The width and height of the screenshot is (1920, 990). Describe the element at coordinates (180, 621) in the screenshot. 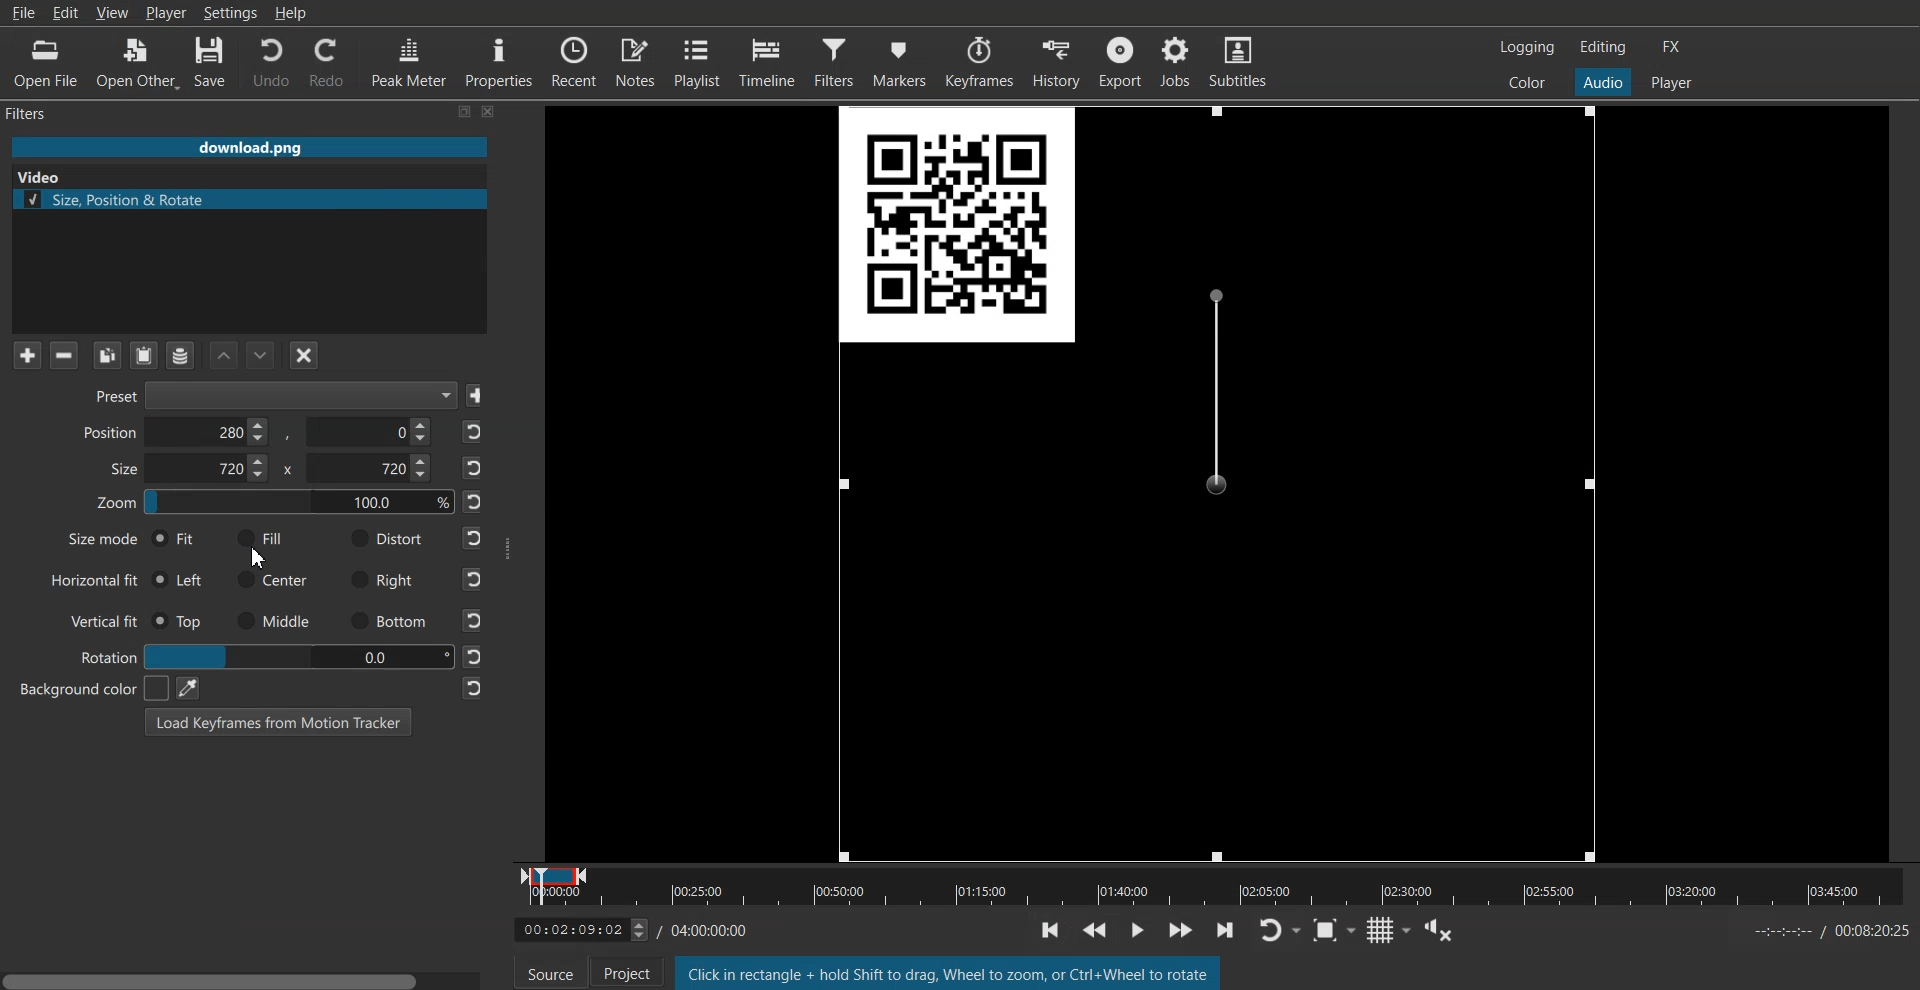

I see `Top` at that location.